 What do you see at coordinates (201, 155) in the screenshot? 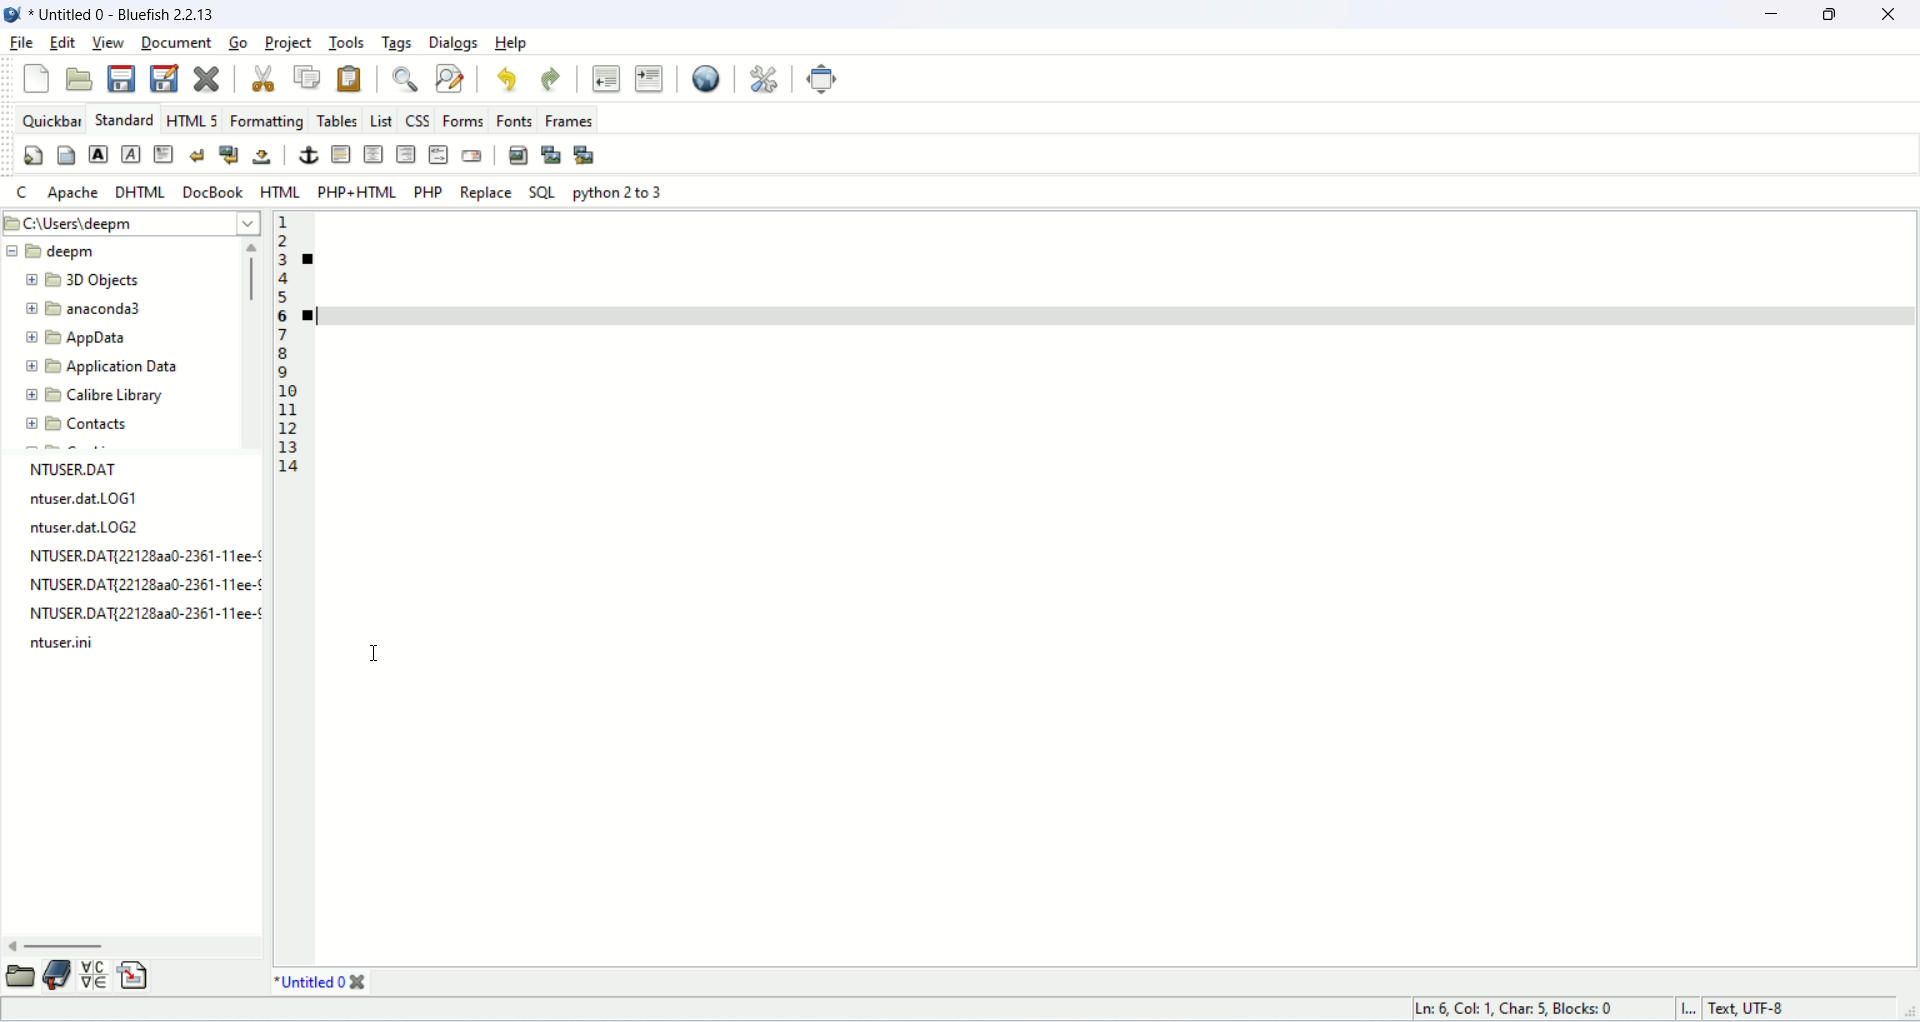
I see `break` at bounding box center [201, 155].